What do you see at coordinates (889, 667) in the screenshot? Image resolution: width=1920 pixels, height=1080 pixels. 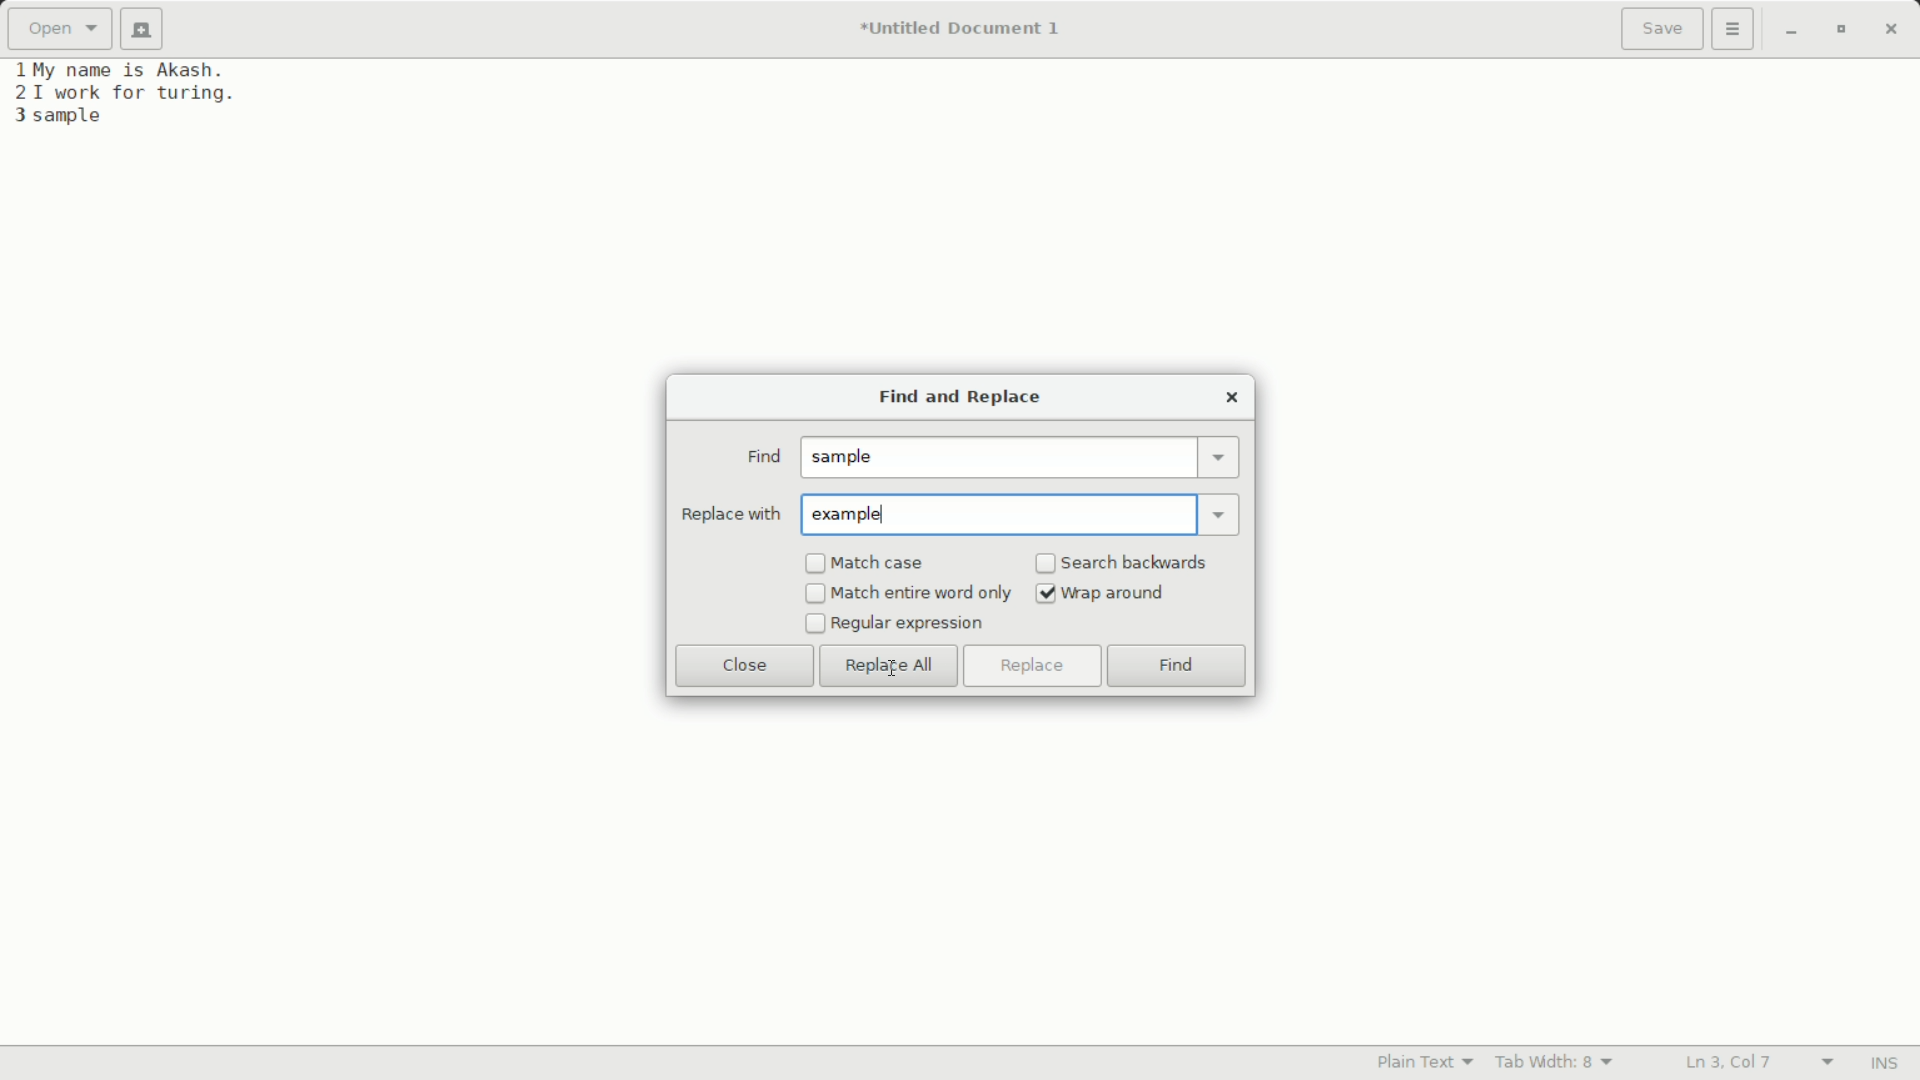 I see `replace all` at bounding box center [889, 667].